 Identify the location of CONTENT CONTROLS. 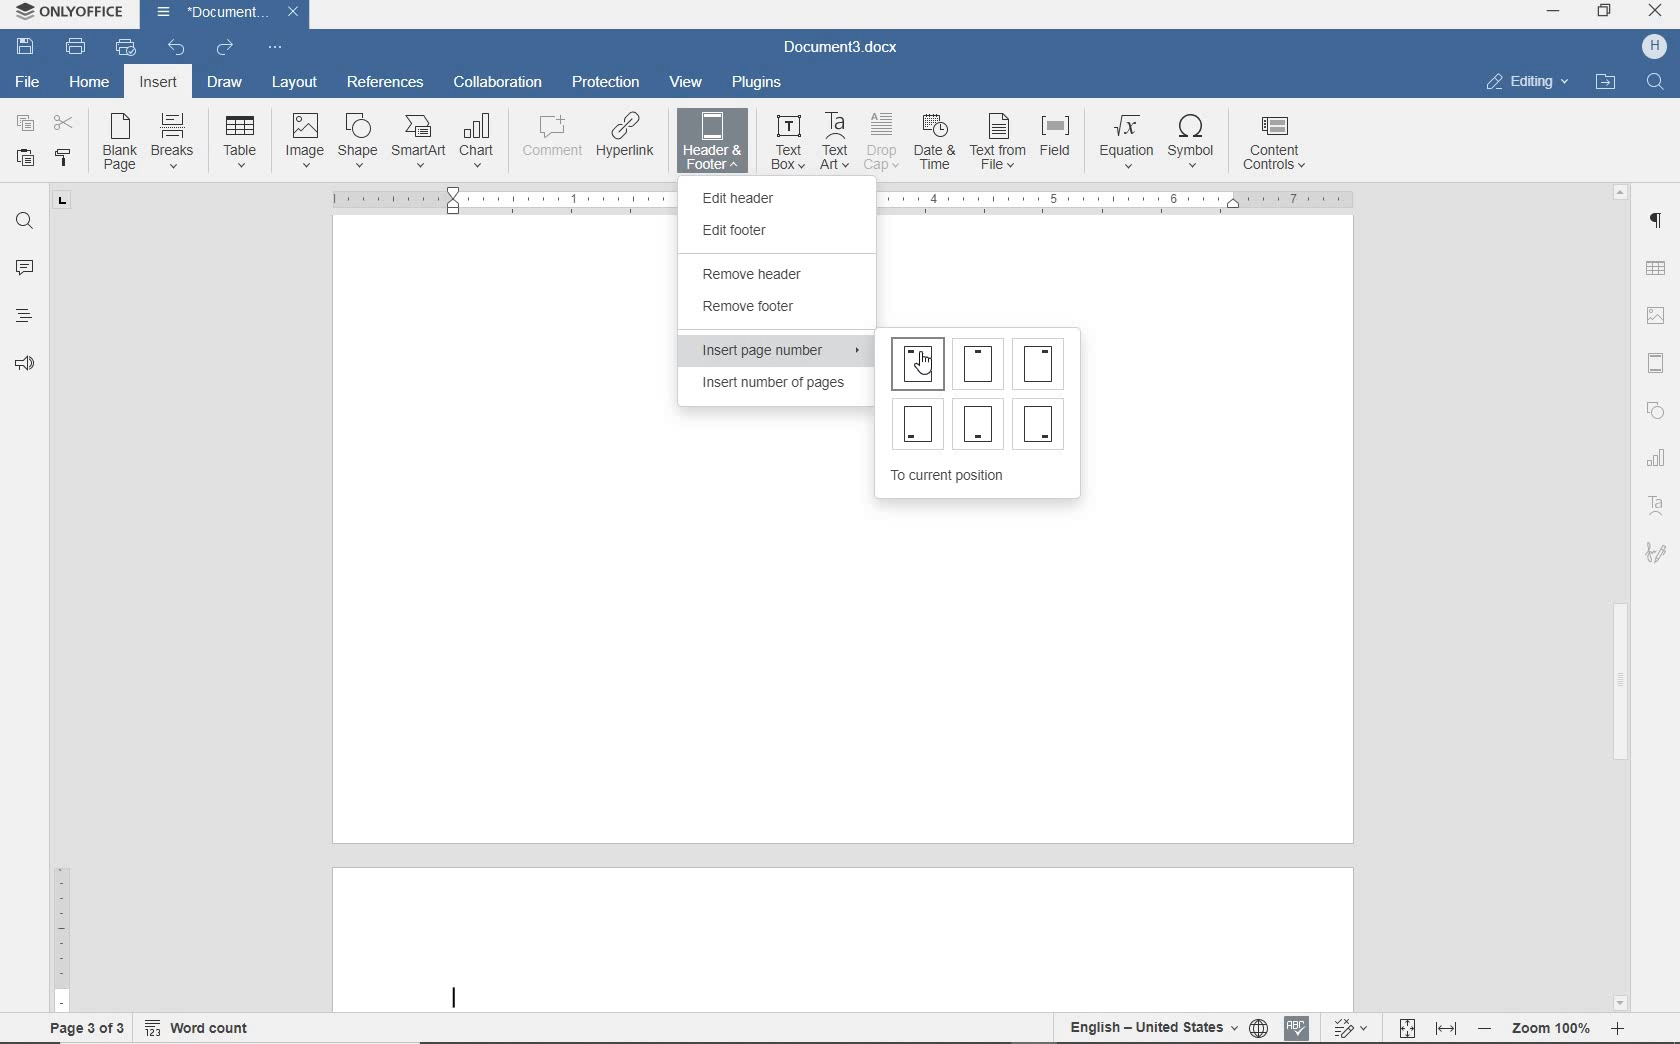
(1274, 142).